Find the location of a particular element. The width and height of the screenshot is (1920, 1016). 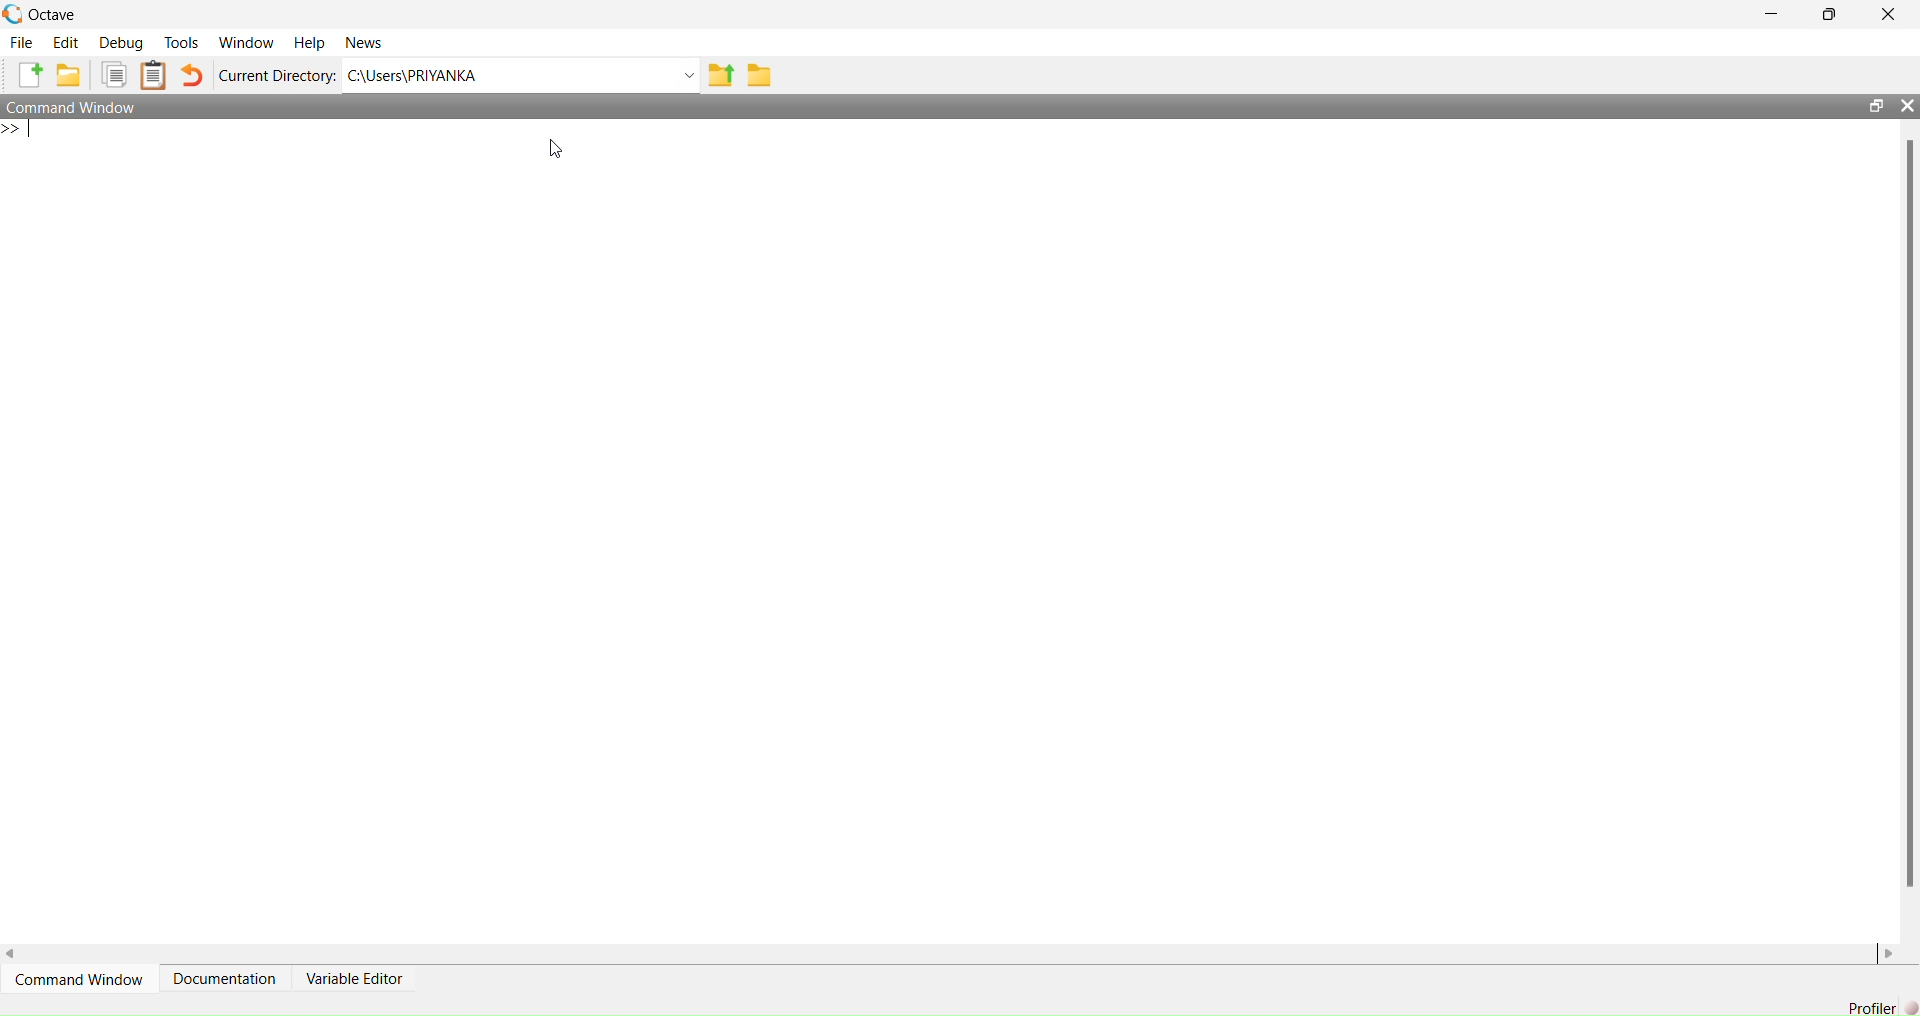

edit is located at coordinates (66, 44).